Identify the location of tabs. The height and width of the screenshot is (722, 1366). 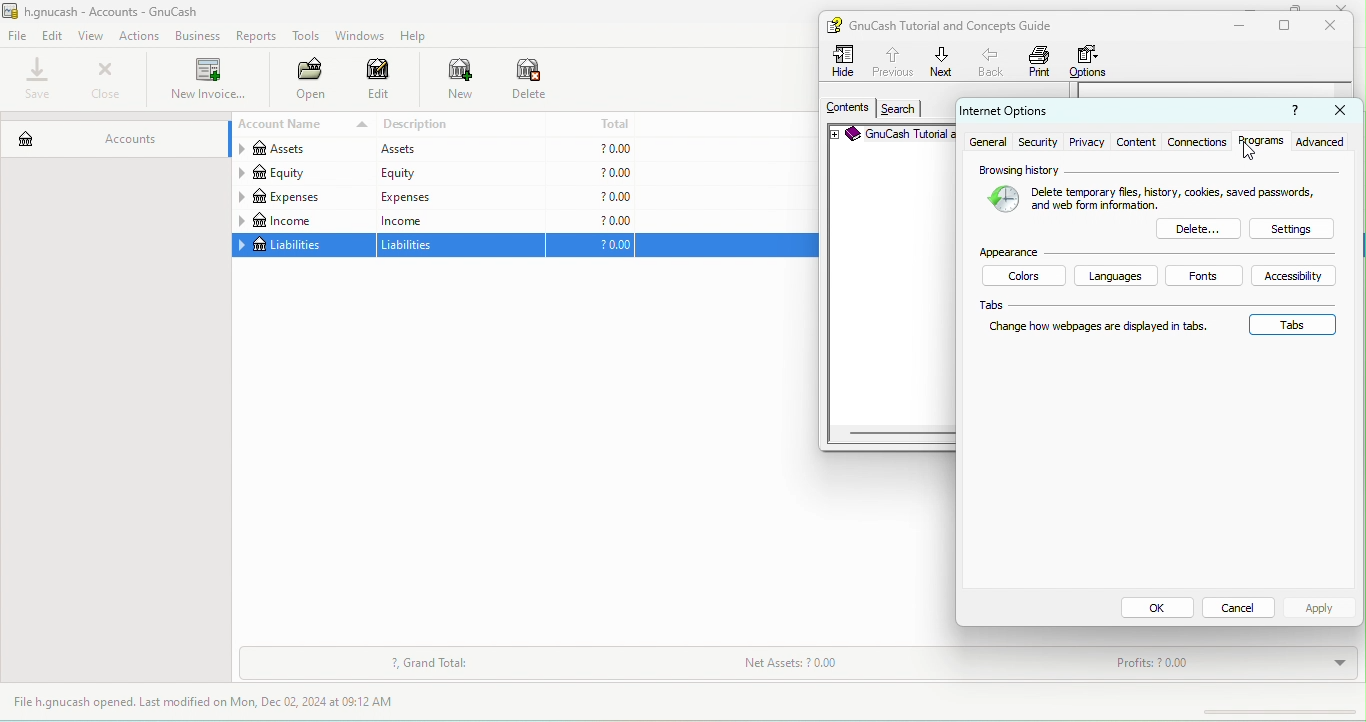
(1292, 325).